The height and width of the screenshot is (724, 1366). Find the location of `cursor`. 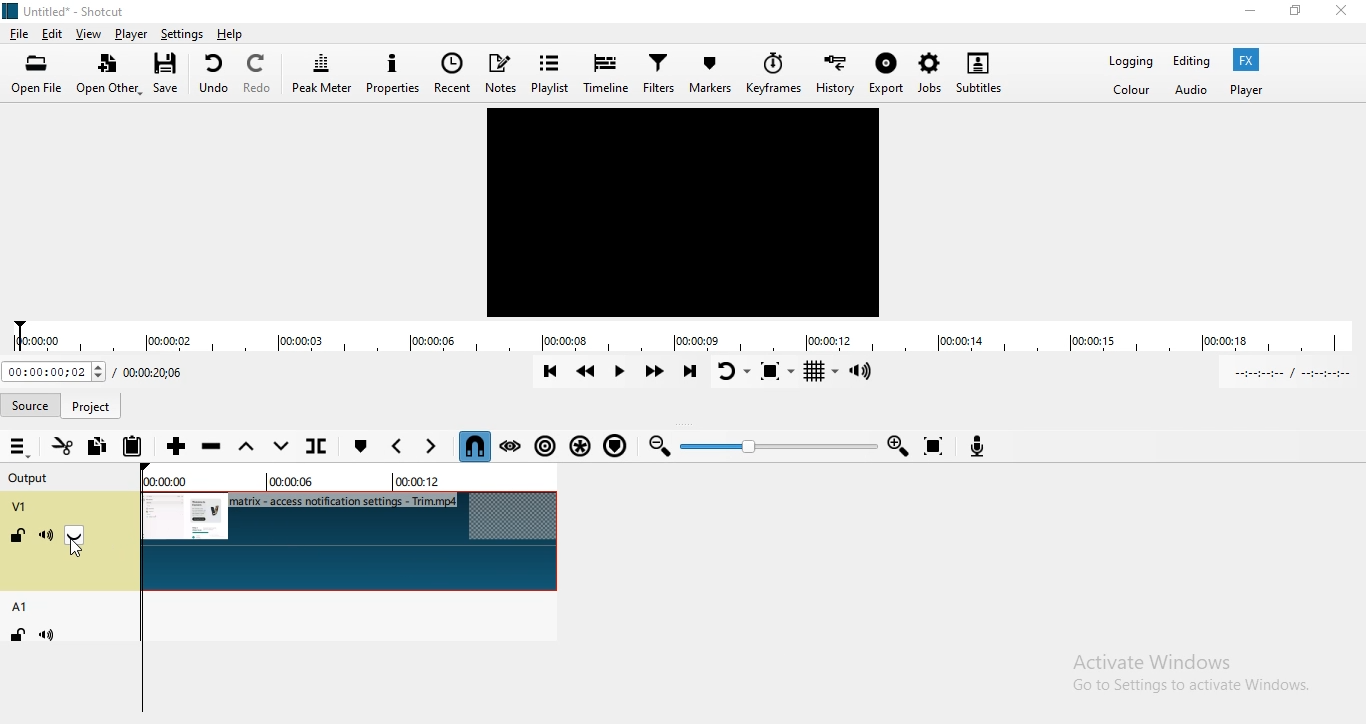

cursor is located at coordinates (75, 551).